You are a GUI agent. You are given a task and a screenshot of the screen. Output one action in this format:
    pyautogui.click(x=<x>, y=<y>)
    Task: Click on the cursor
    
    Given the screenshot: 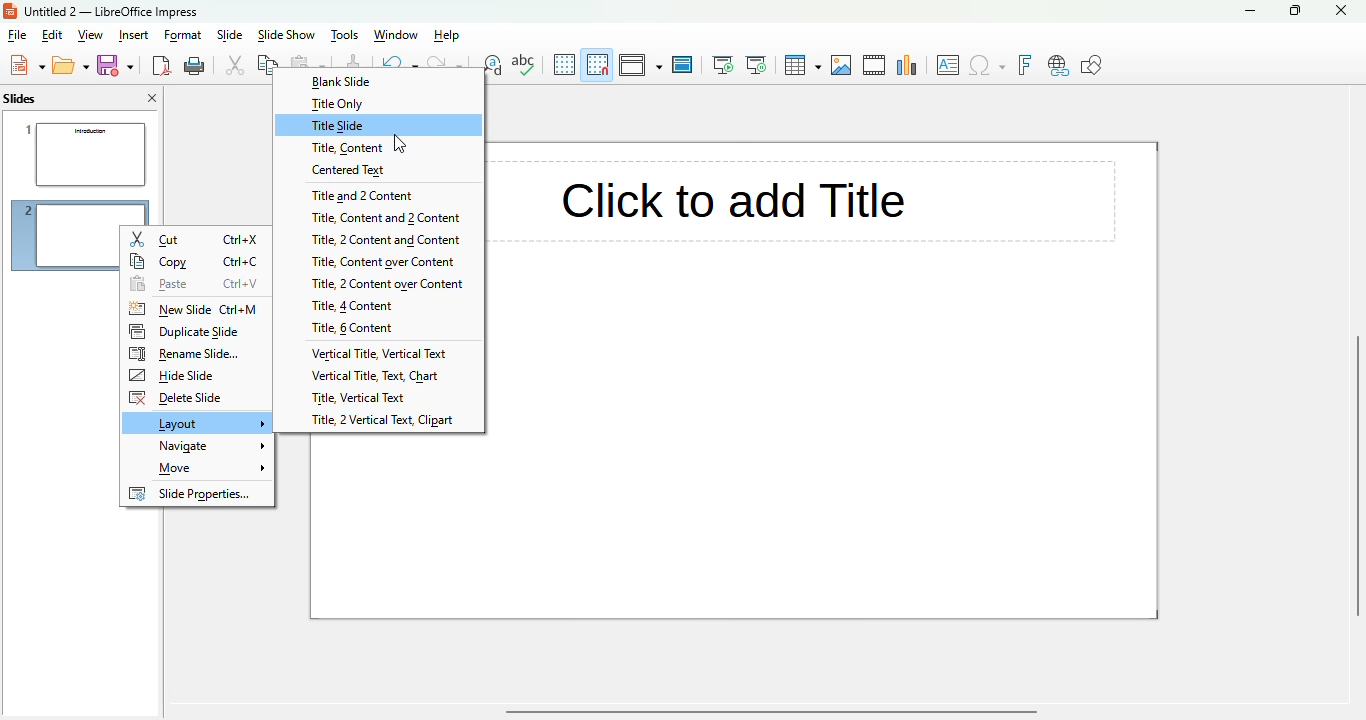 What is the action you would take?
    pyautogui.click(x=400, y=143)
    